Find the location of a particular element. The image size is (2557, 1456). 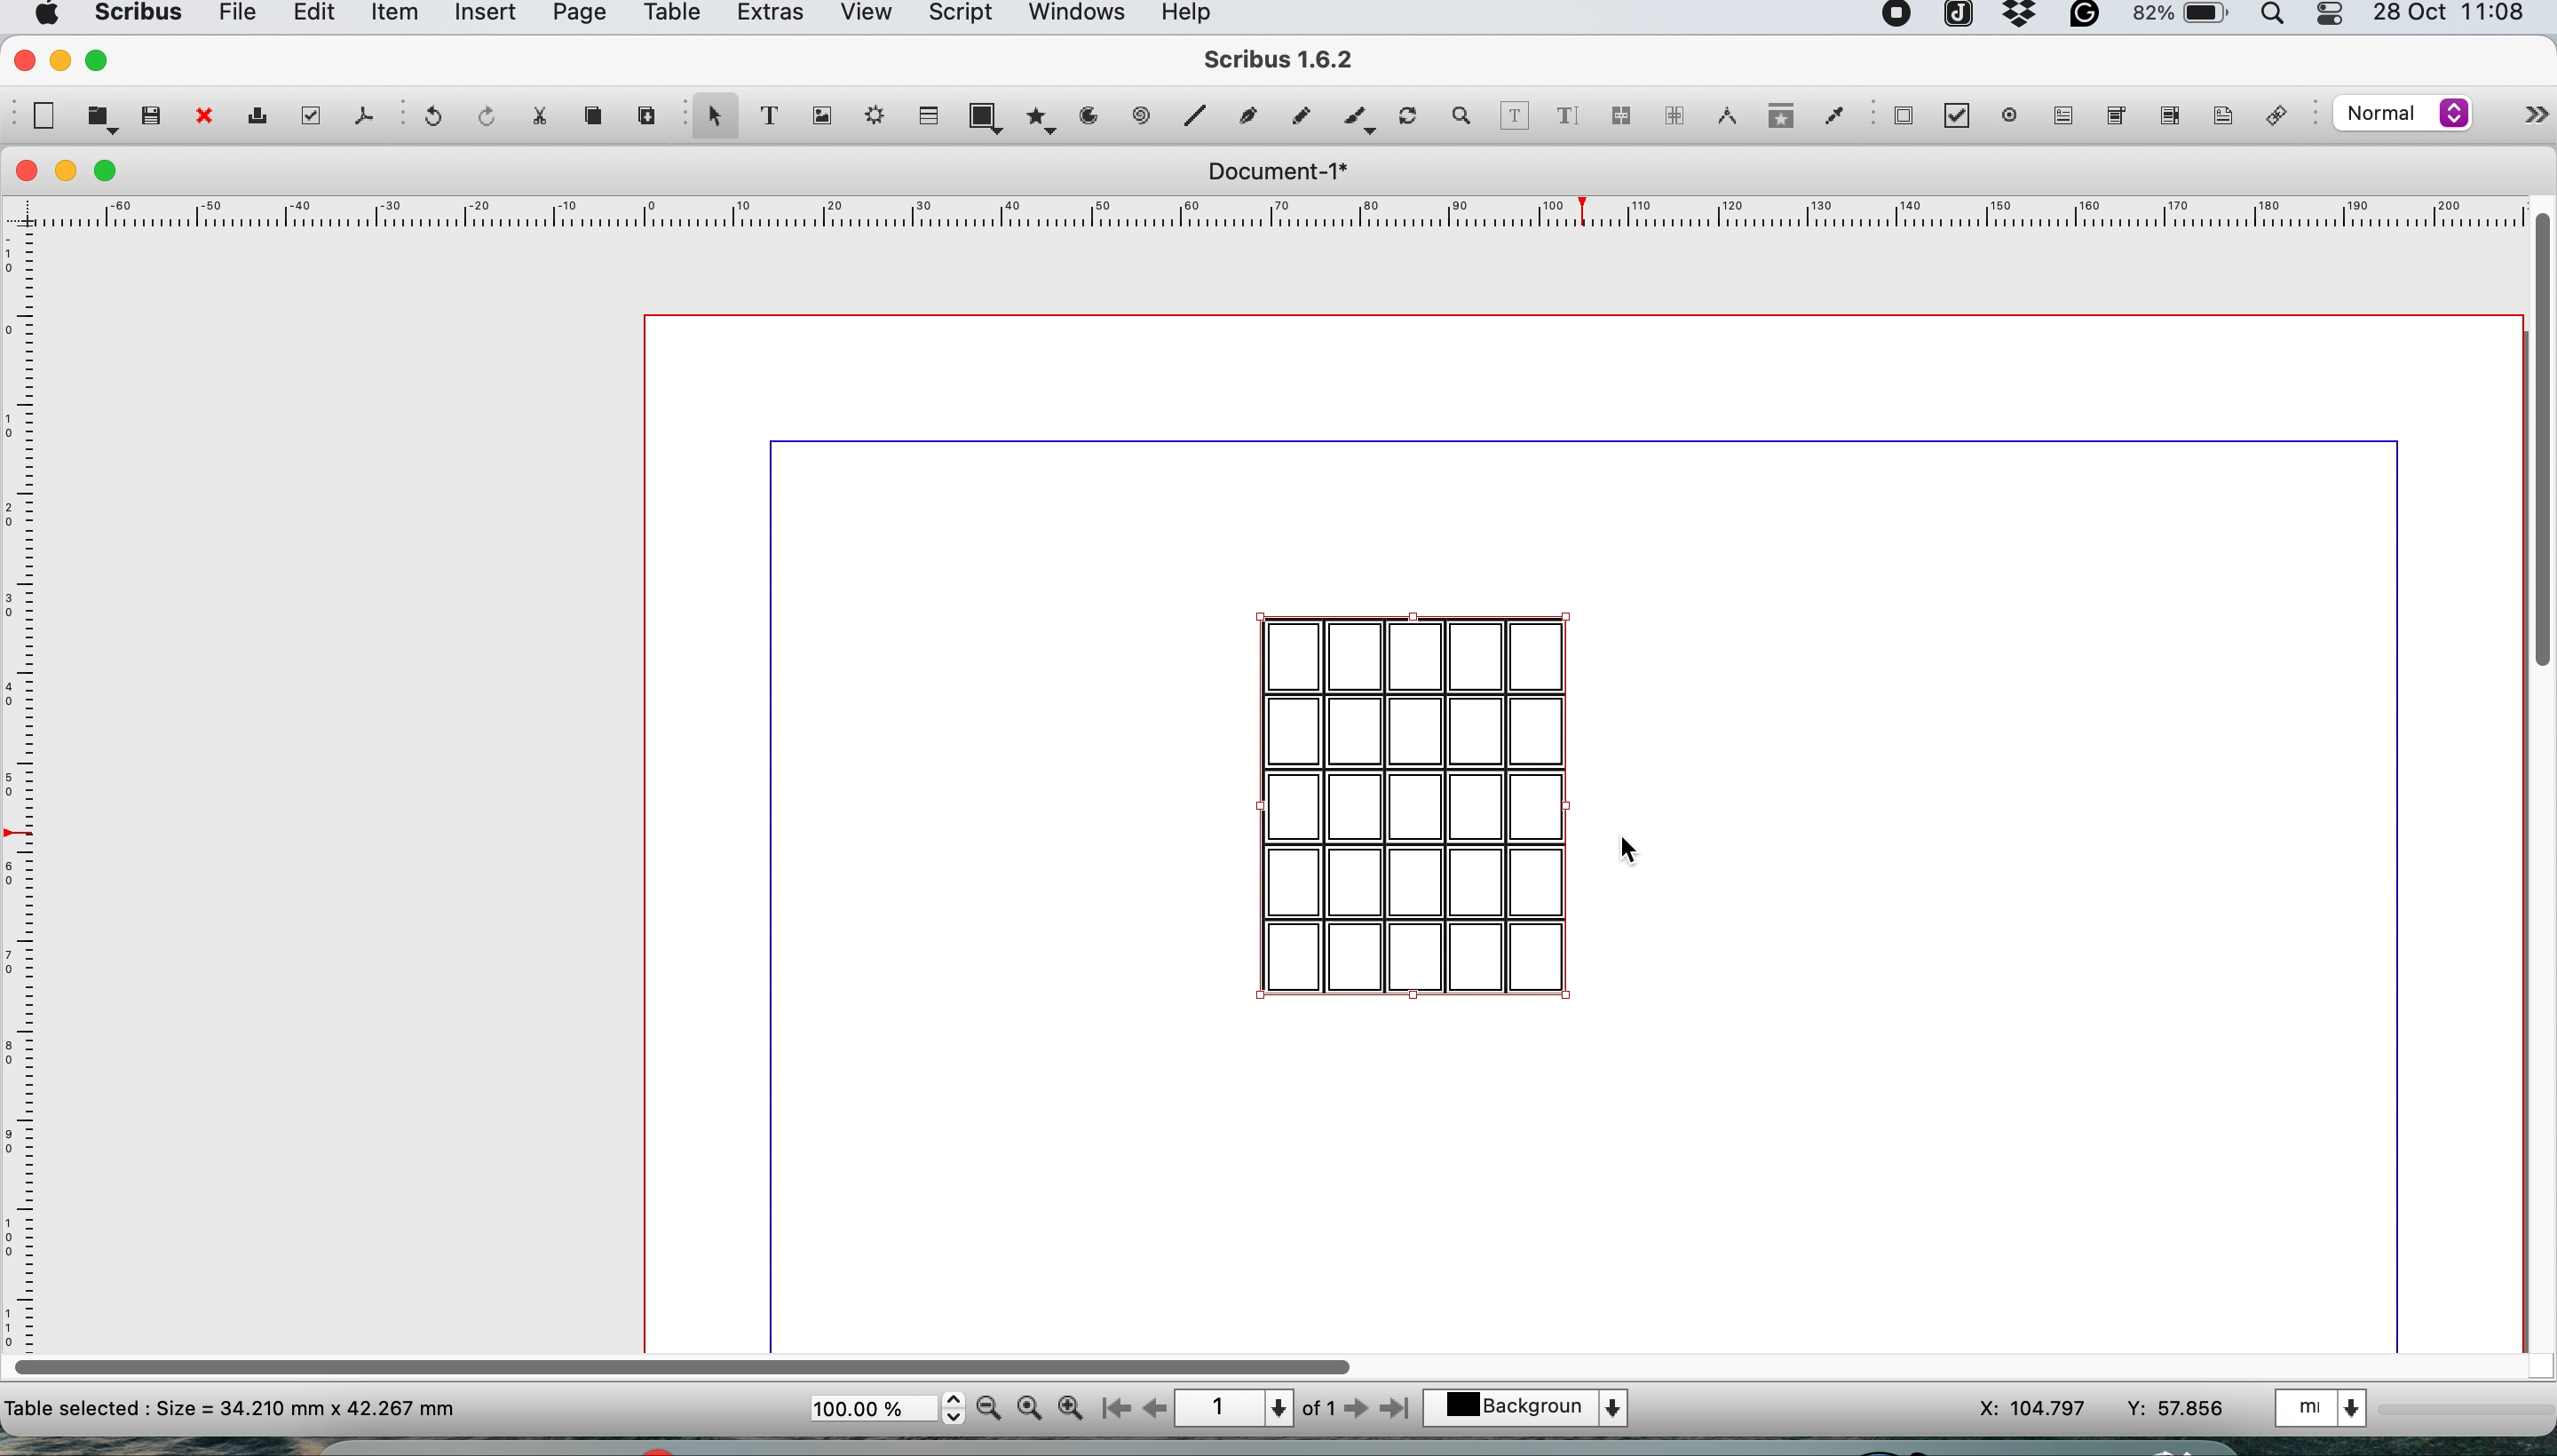

undo is located at coordinates (429, 118).